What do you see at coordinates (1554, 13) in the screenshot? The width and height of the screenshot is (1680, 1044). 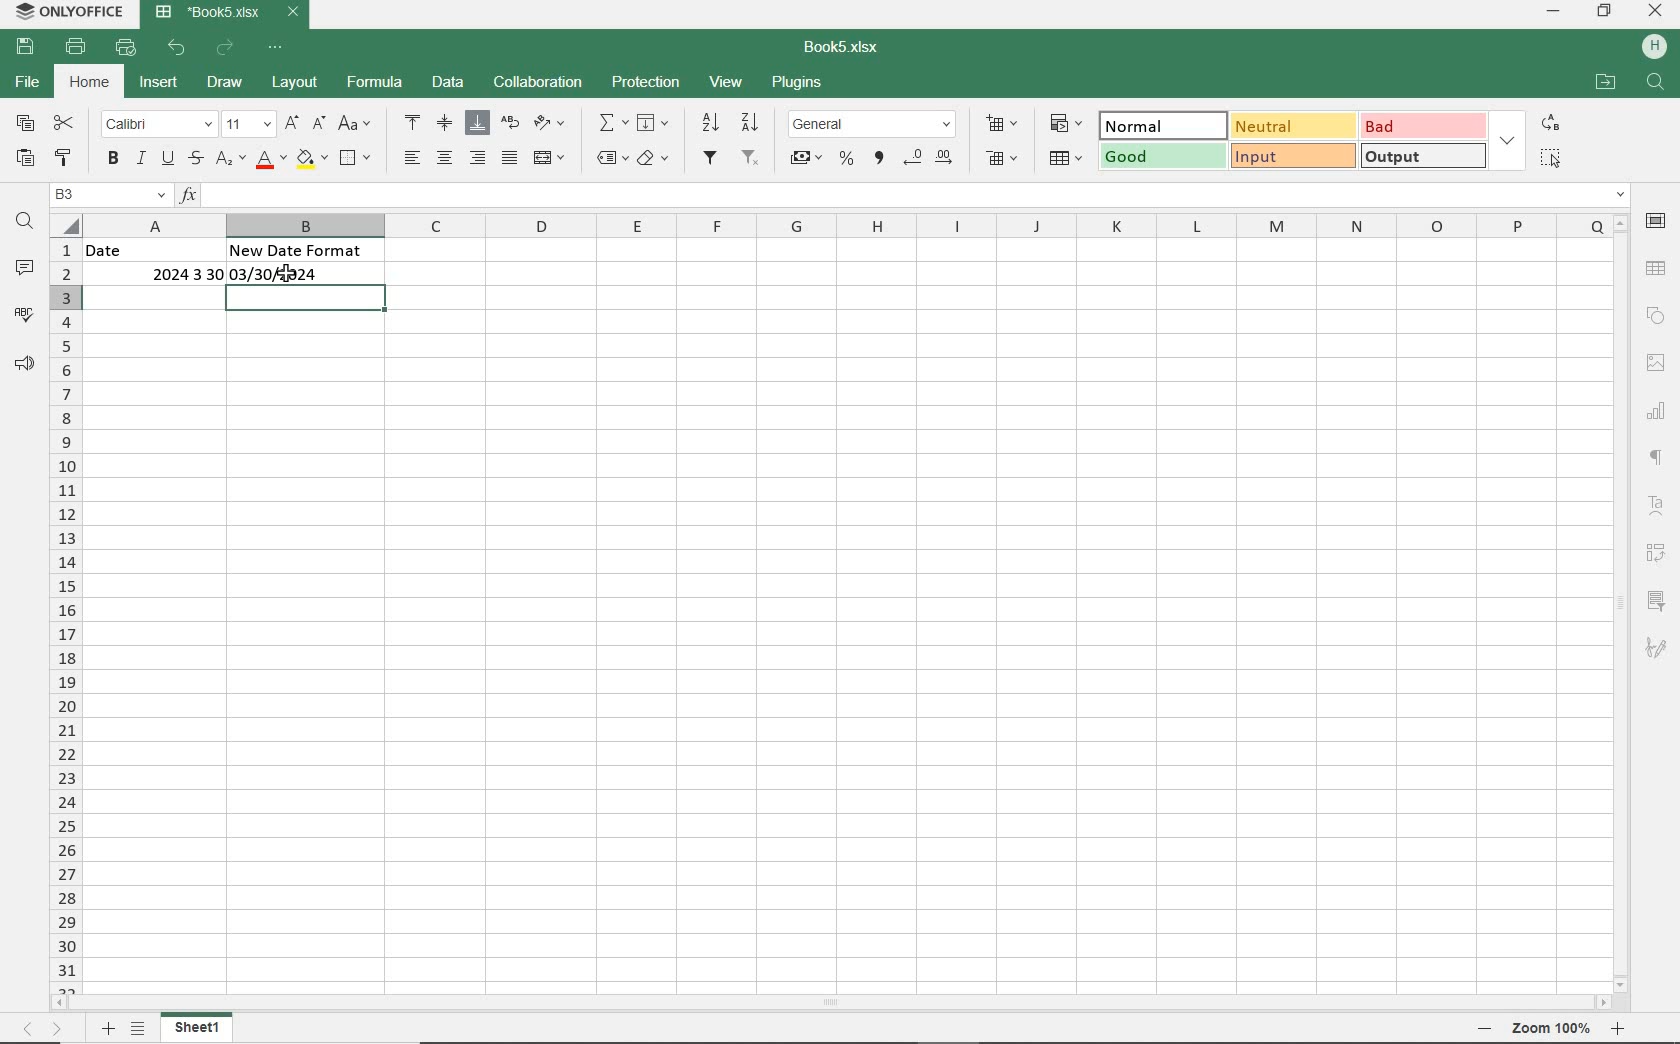 I see `MINIMIZE` at bounding box center [1554, 13].